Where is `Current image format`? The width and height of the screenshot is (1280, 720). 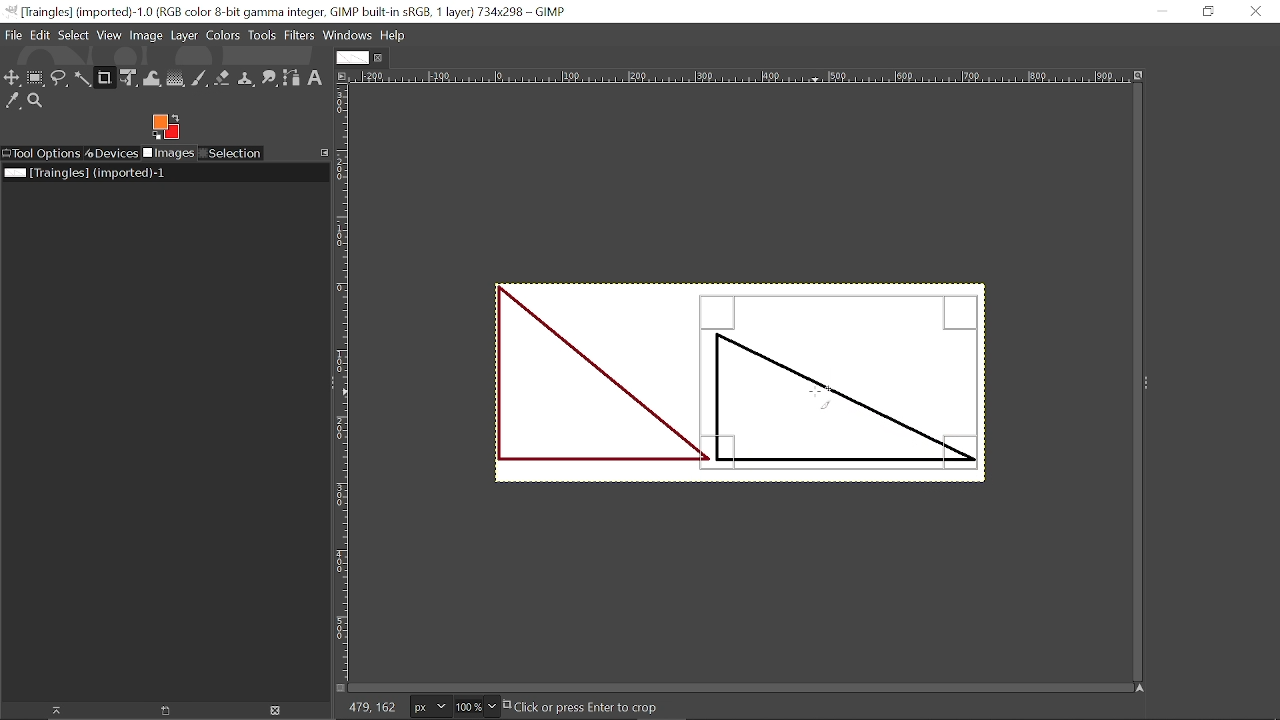 Current image format is located at coordinates (427, 706).